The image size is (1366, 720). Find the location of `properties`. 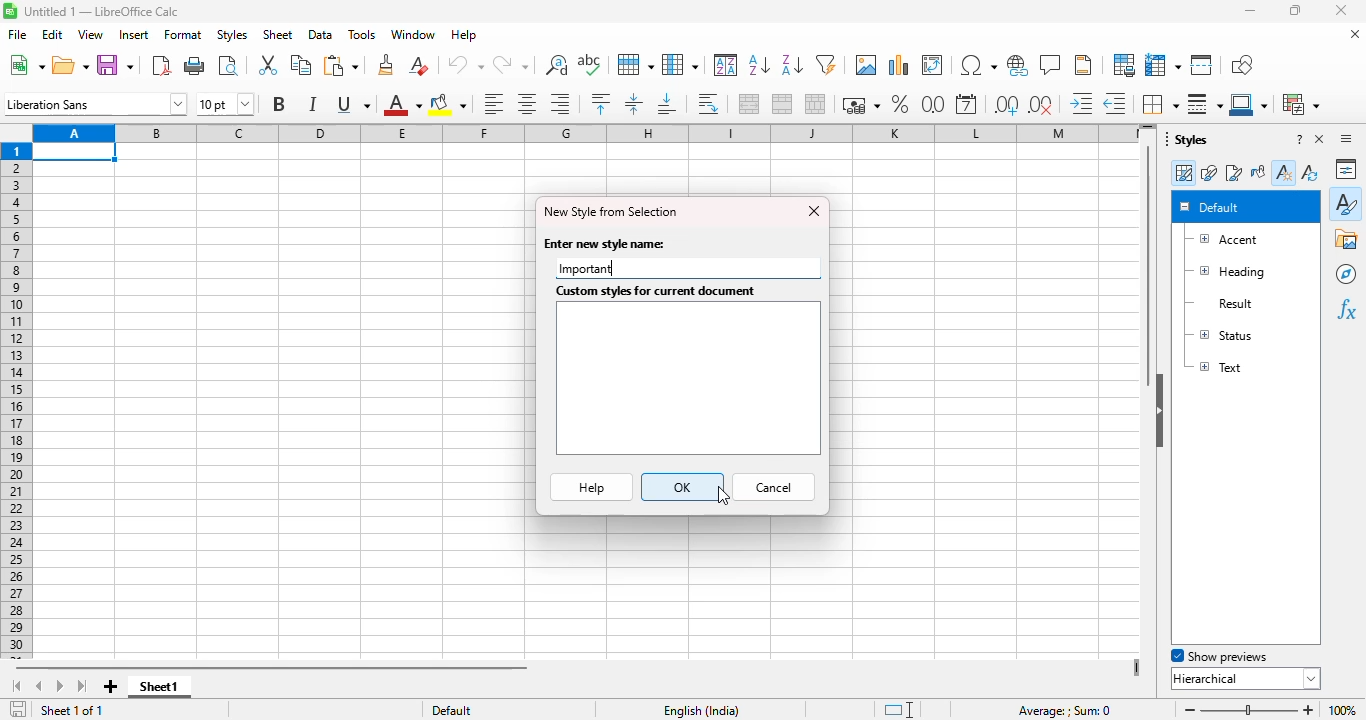

properties is located at coordinates (1347, 169).